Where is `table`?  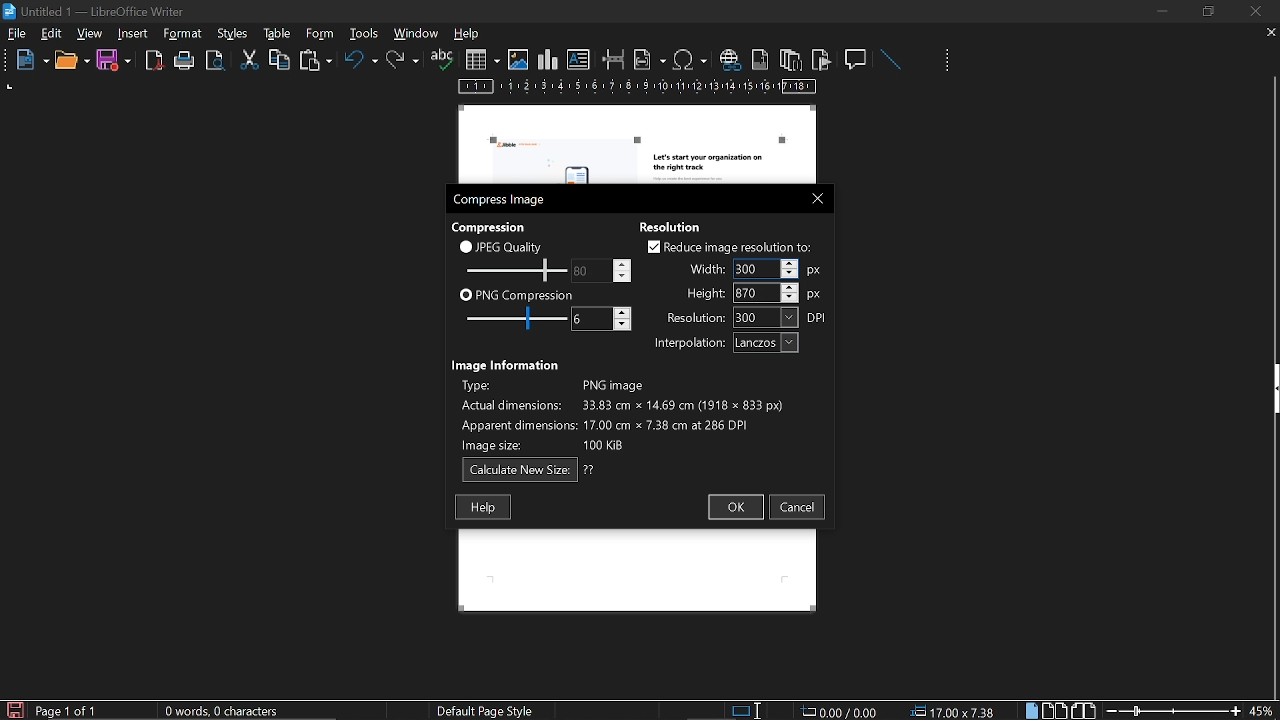 table is located at coordinates (319, 33).